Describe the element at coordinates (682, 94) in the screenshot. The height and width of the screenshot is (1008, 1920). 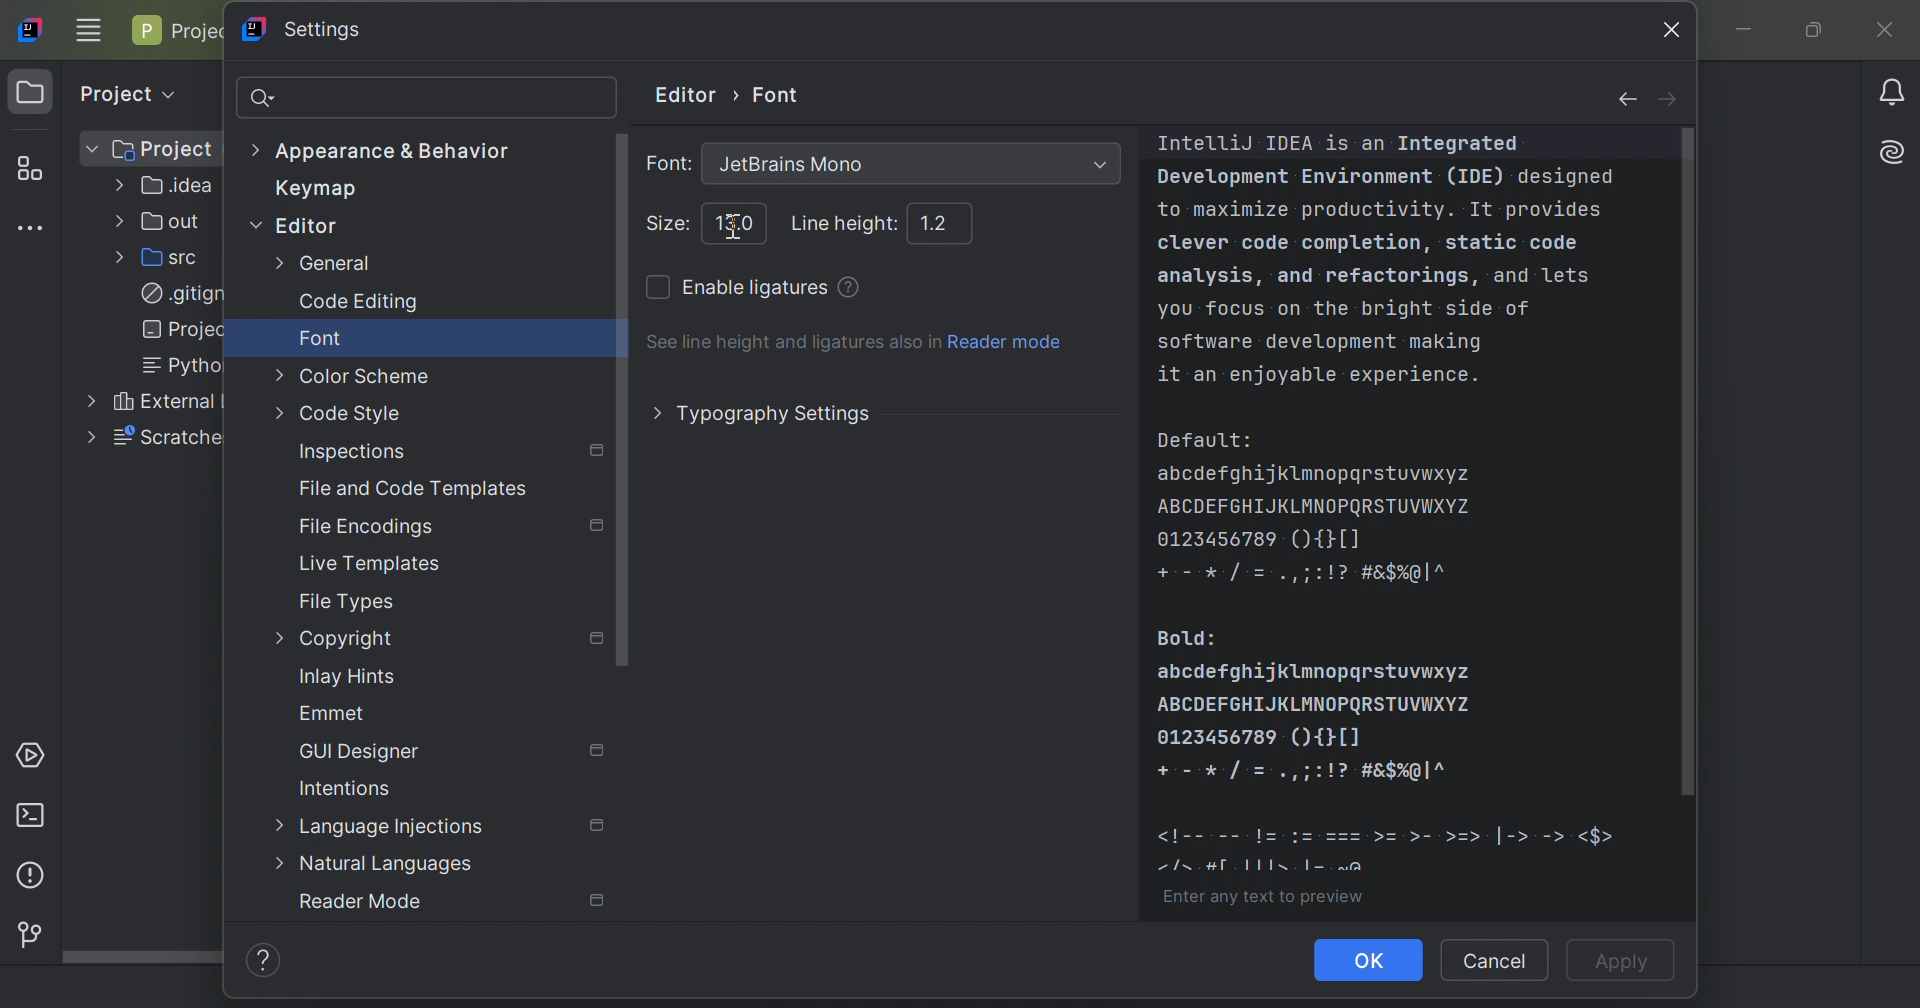
I see `Editor` at that location.